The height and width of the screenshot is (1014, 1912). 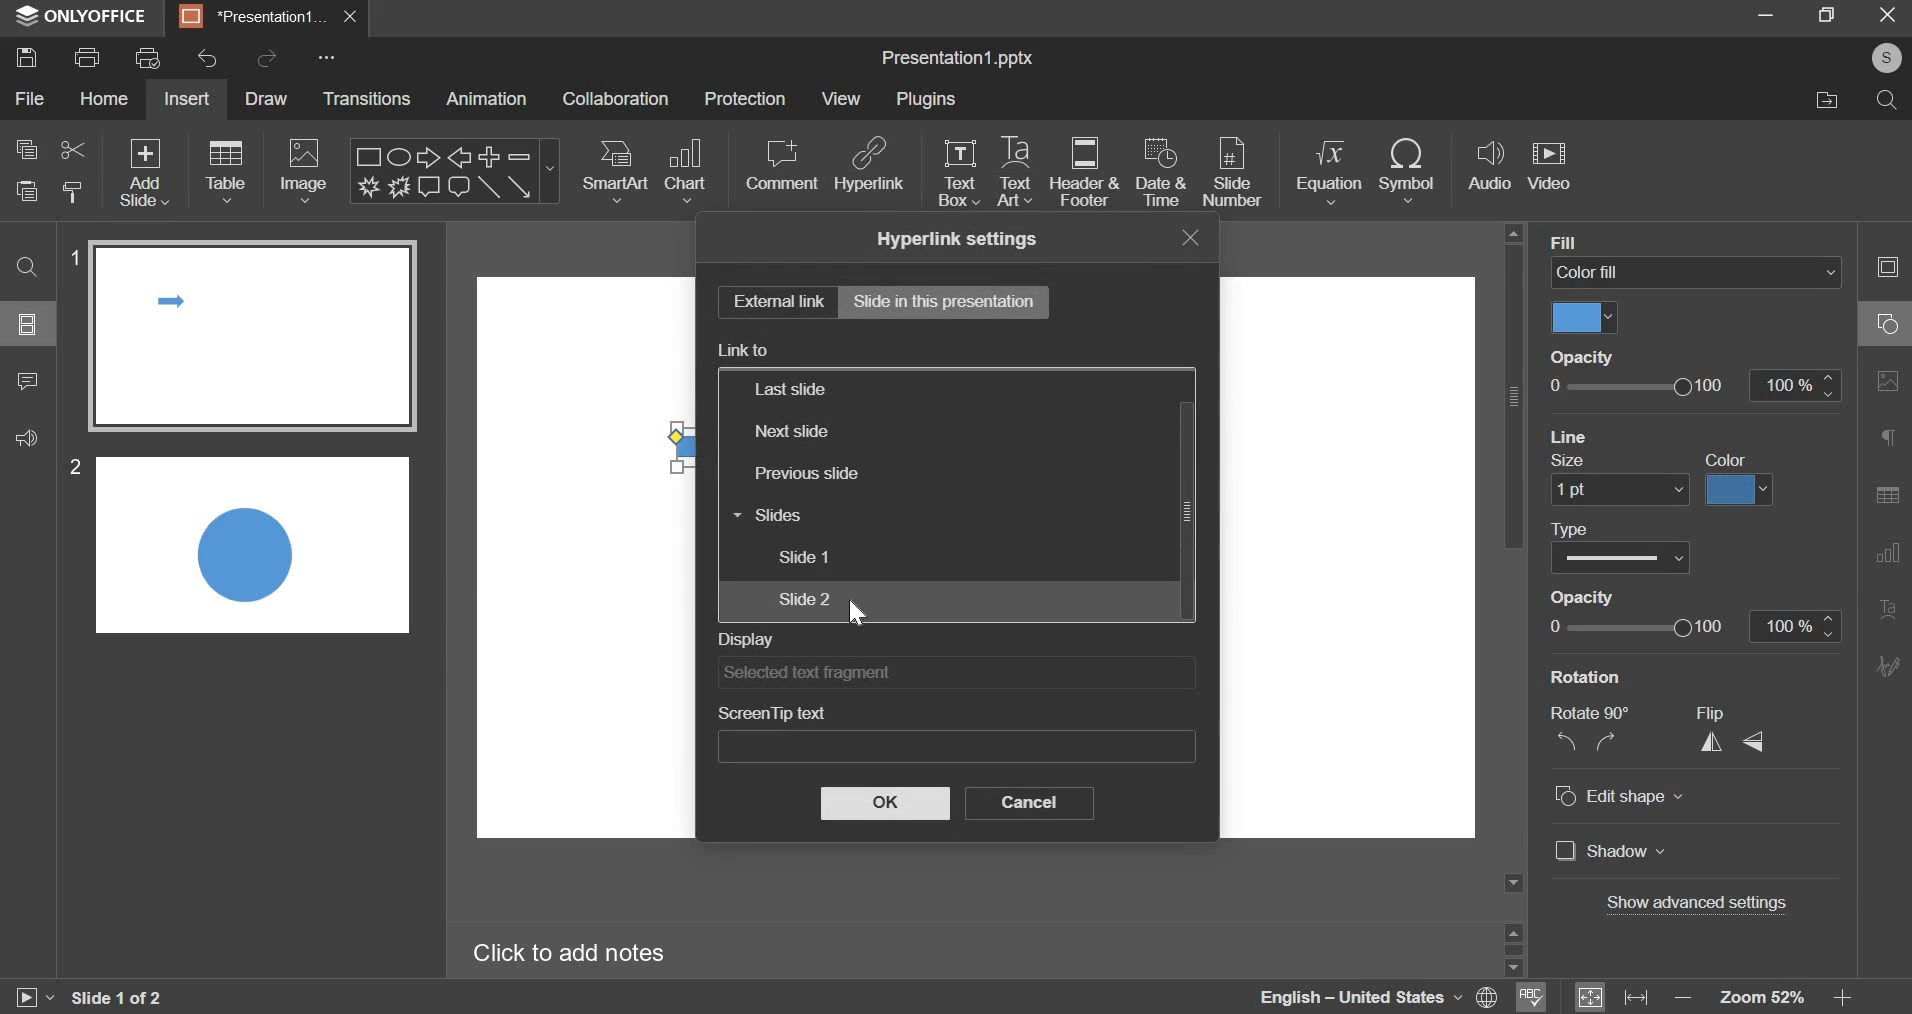 What do you see at coordinates (1754, 743) in the screenshot?
I see `flip vertically` at bounding box center [1754, 743].